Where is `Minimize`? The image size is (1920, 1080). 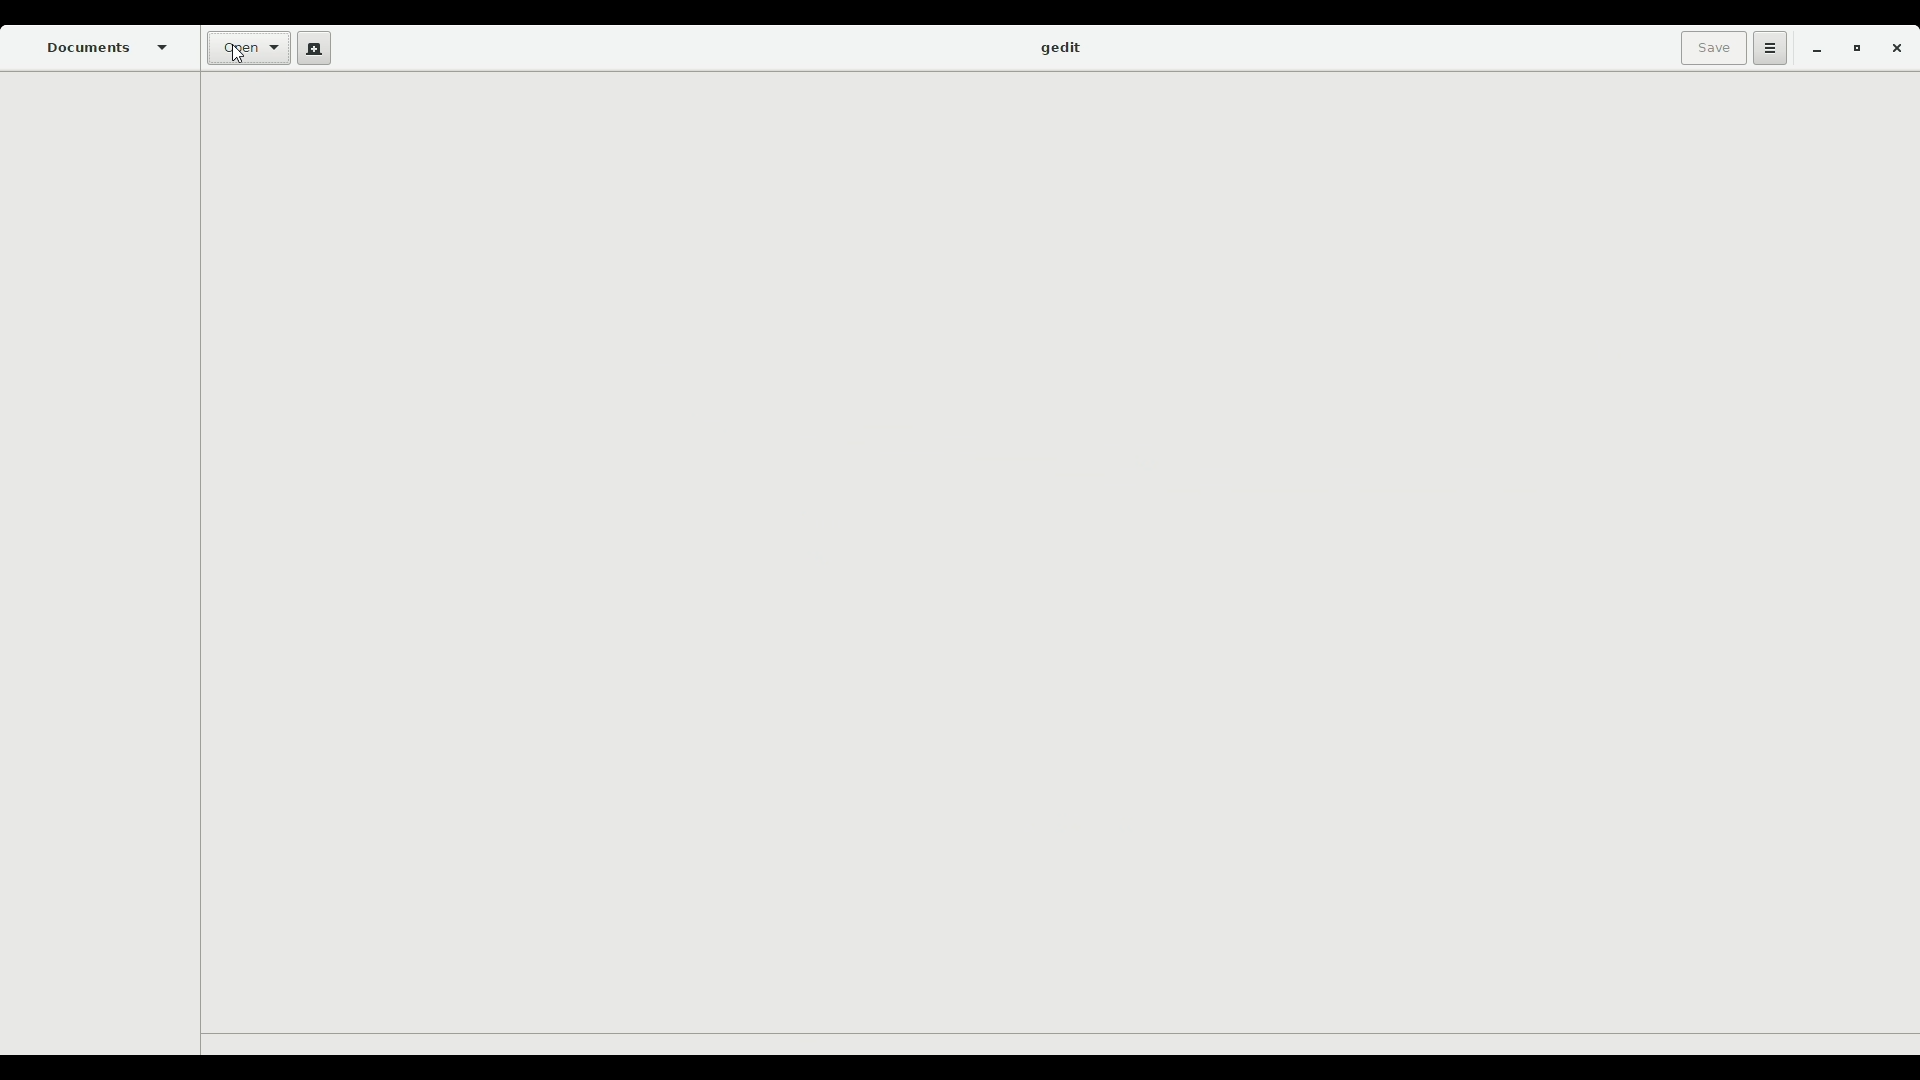 Minimize is located at coordinates (1811, 50).